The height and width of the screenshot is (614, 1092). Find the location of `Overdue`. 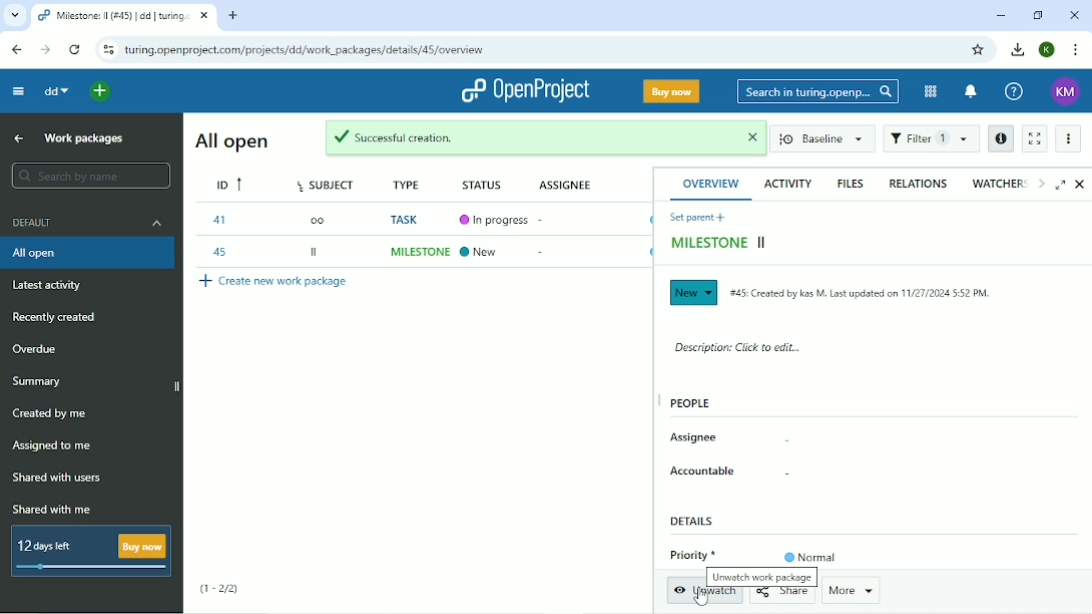

Overdue is located at coordinates (37, 350).